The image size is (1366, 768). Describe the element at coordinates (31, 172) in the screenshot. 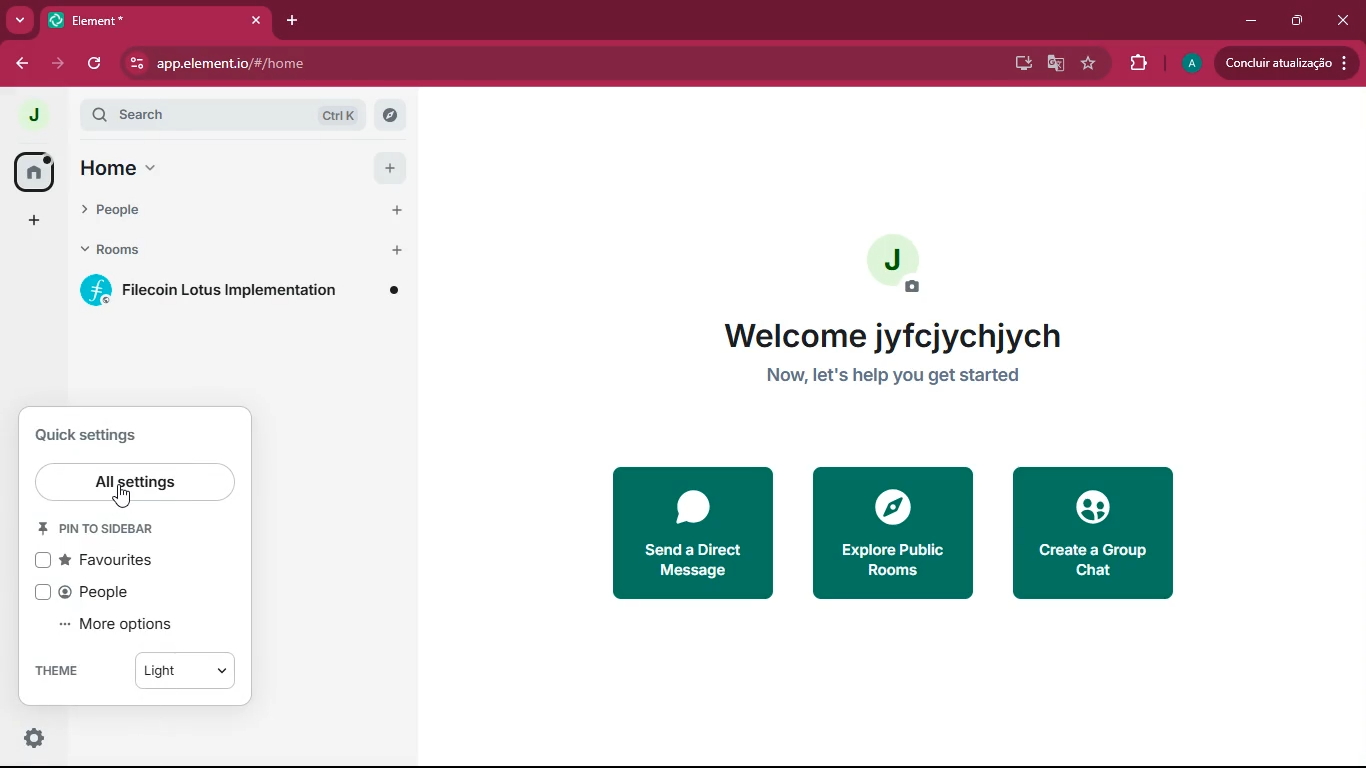

I see `home` at that location.